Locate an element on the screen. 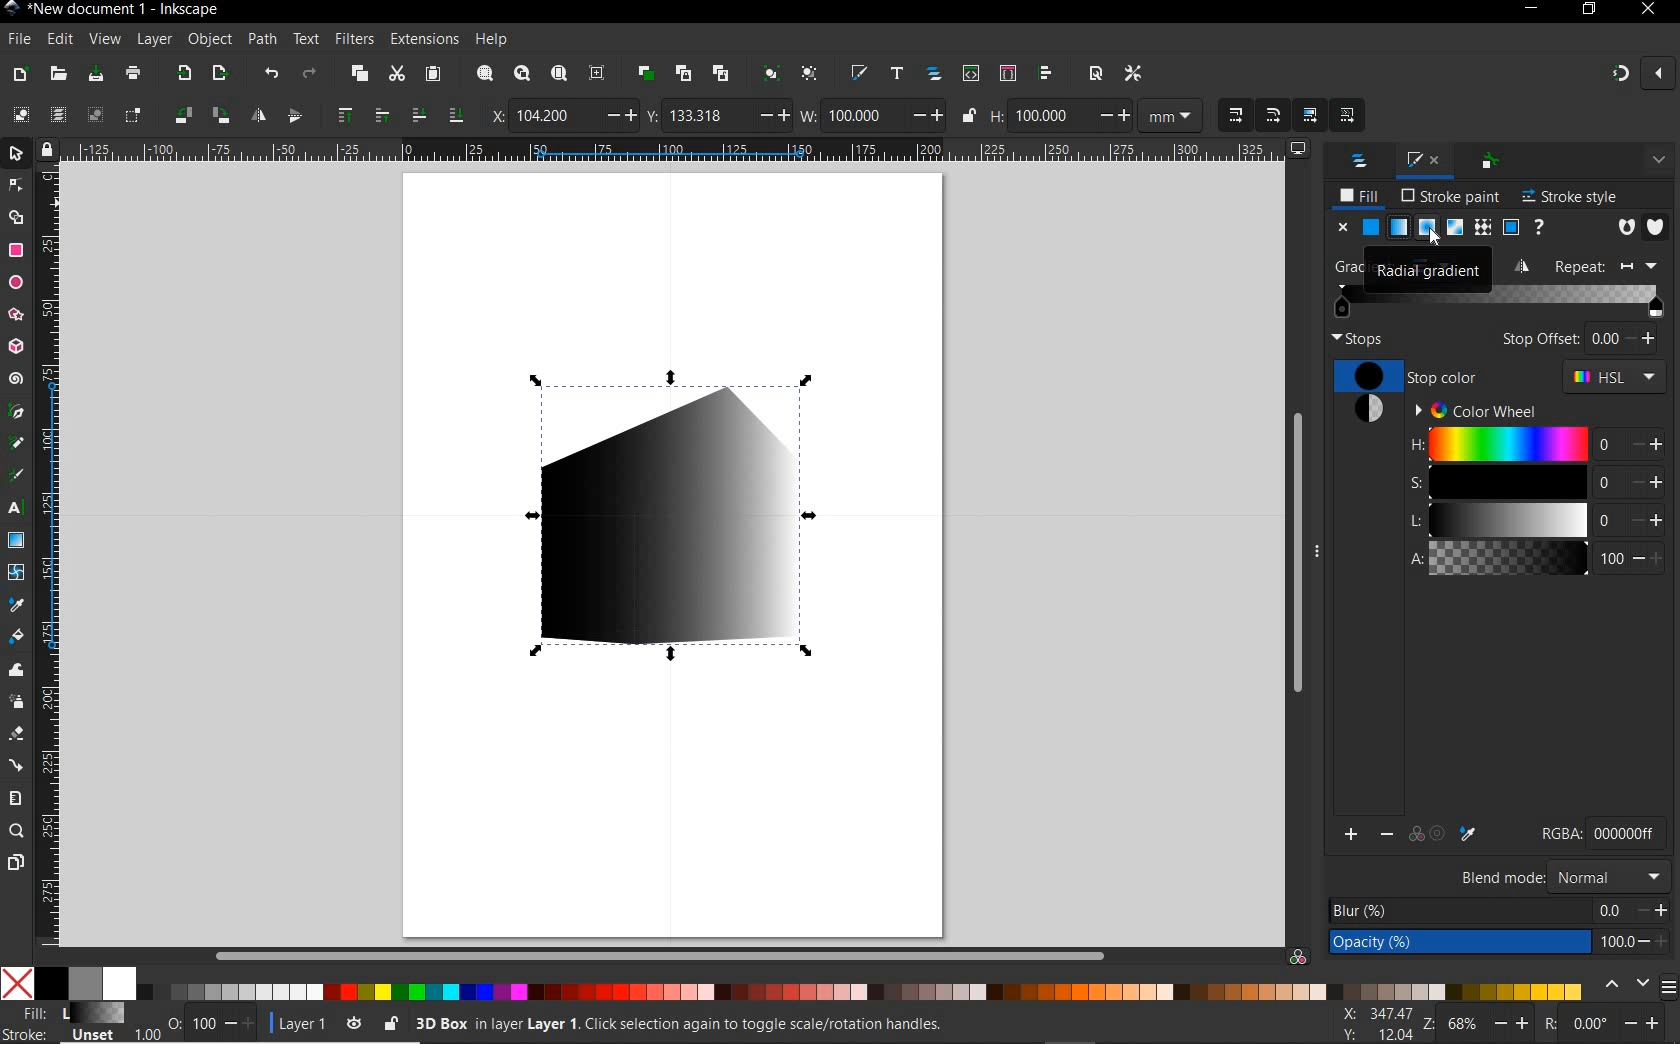 This screenshot has height=1044, width=1680. RAISE SELECTION is located at coordinates (377, 117).